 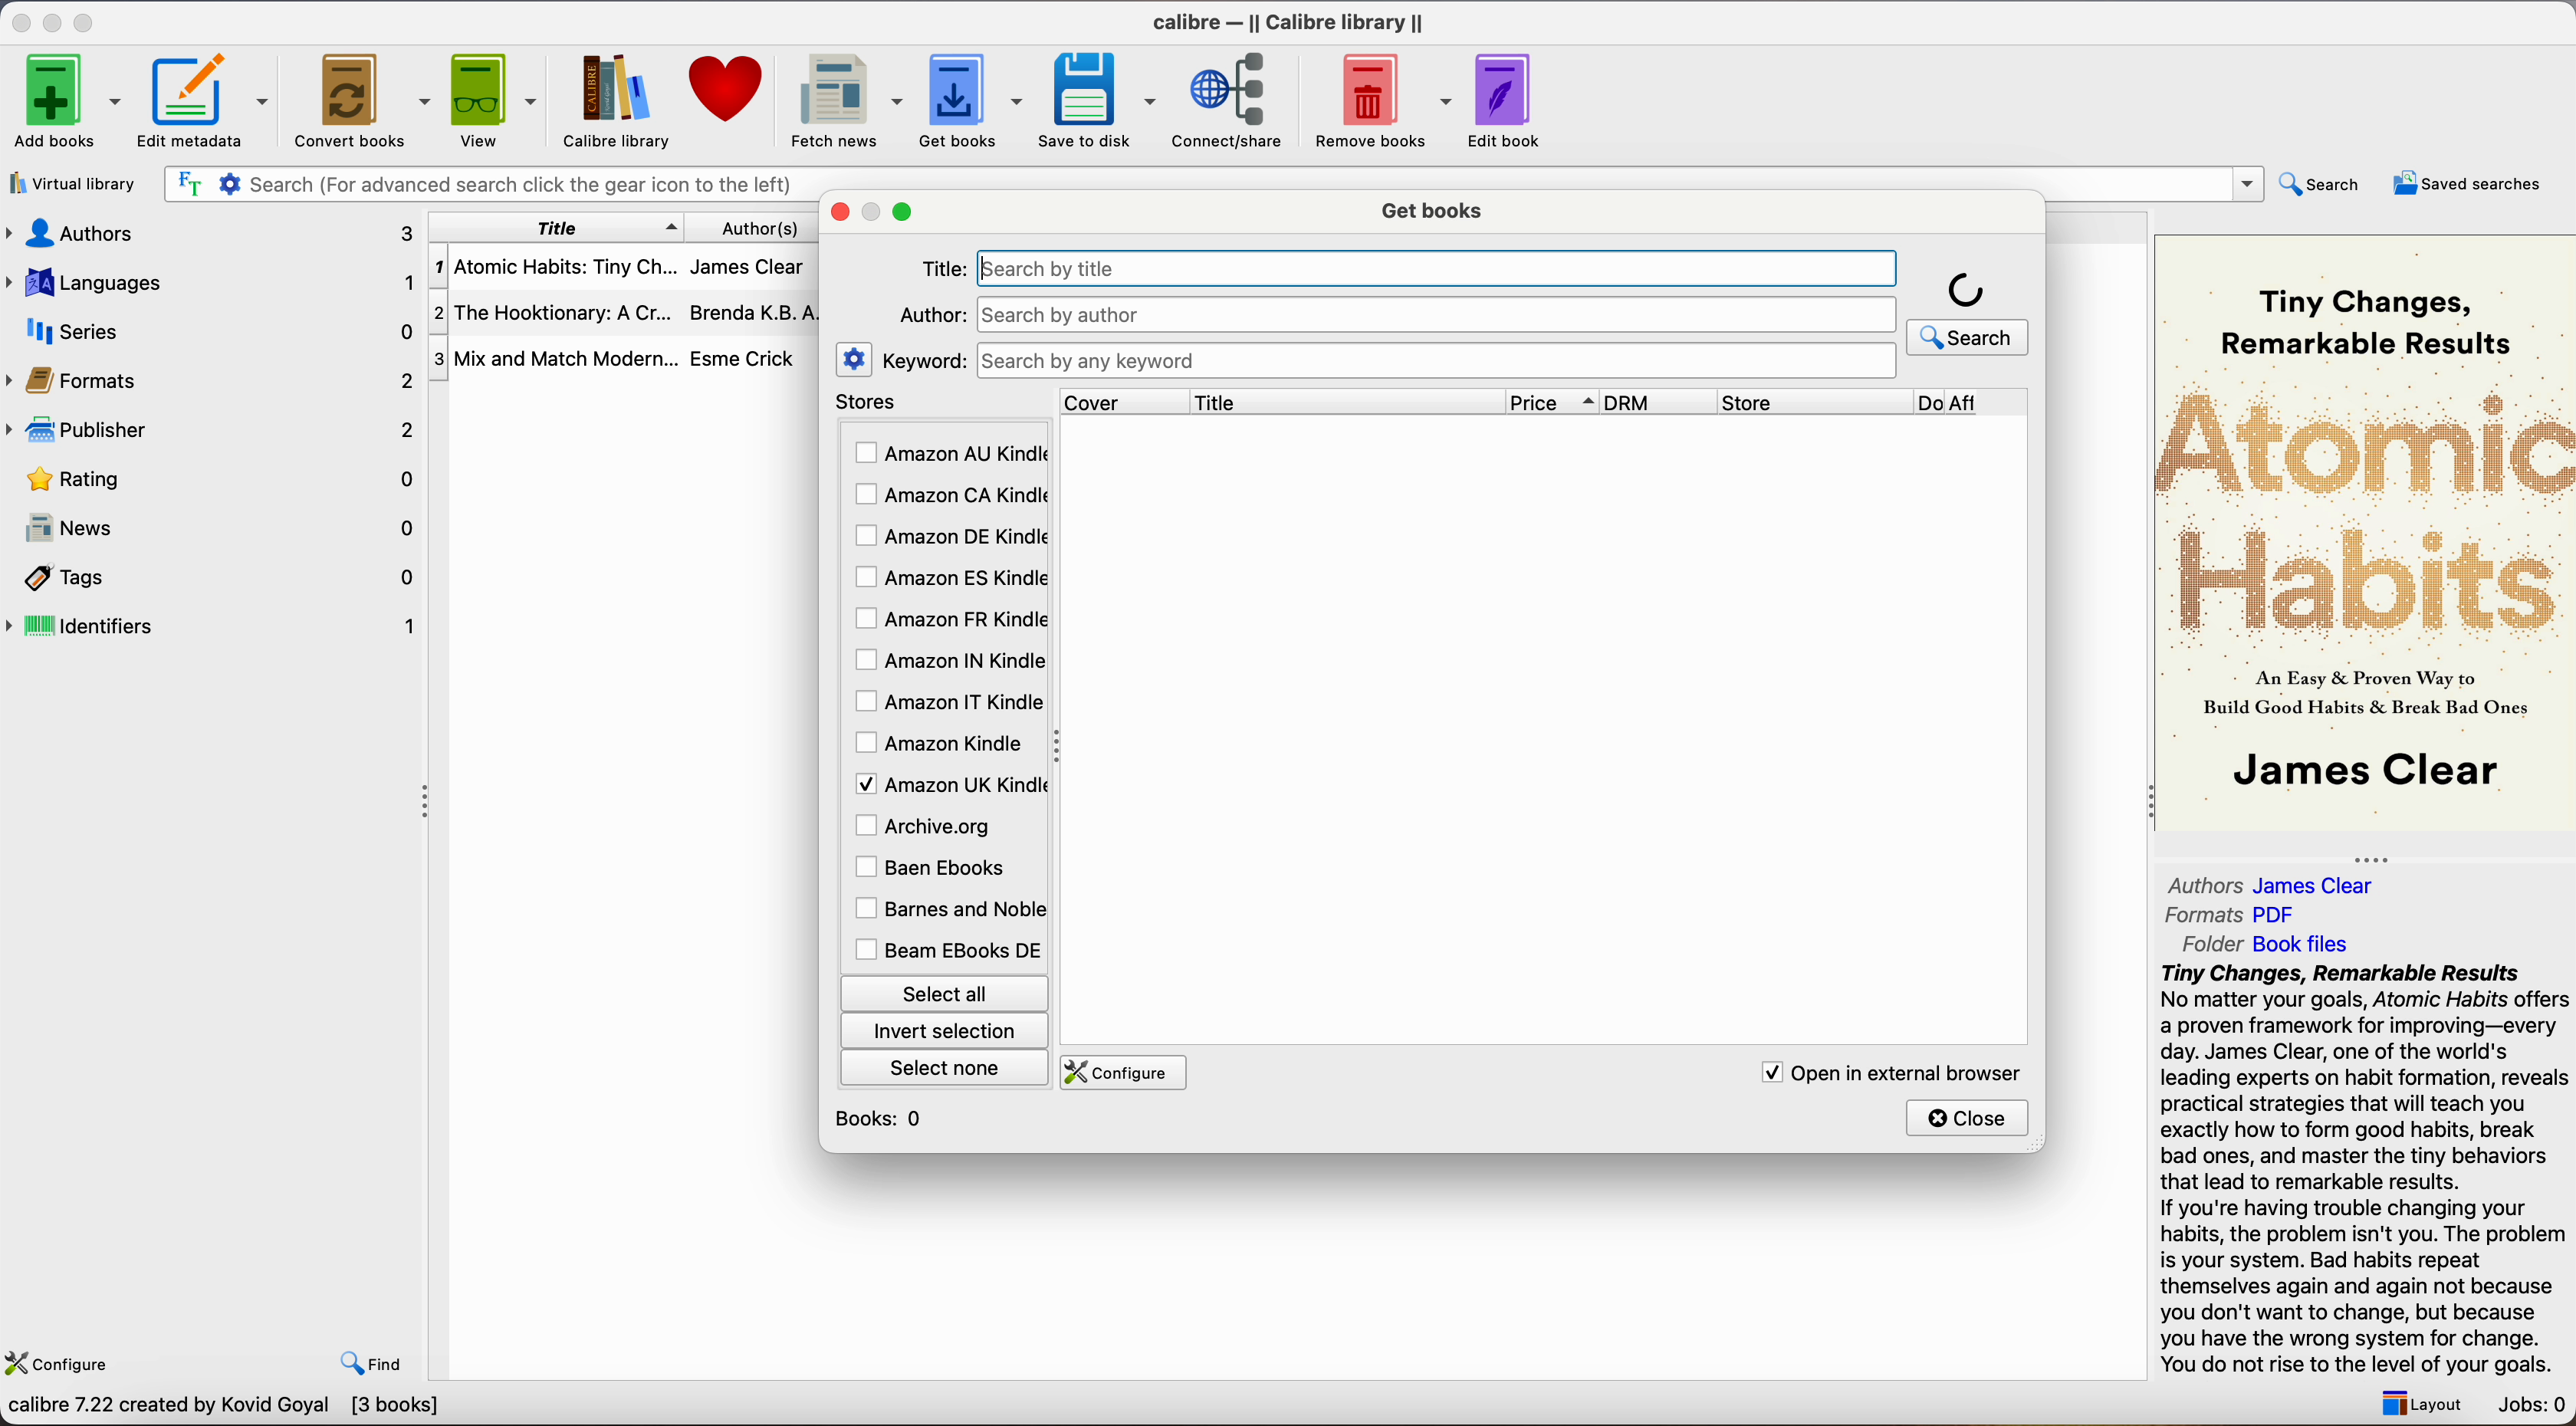 I want to click on authors, so click(x=208, y=232).